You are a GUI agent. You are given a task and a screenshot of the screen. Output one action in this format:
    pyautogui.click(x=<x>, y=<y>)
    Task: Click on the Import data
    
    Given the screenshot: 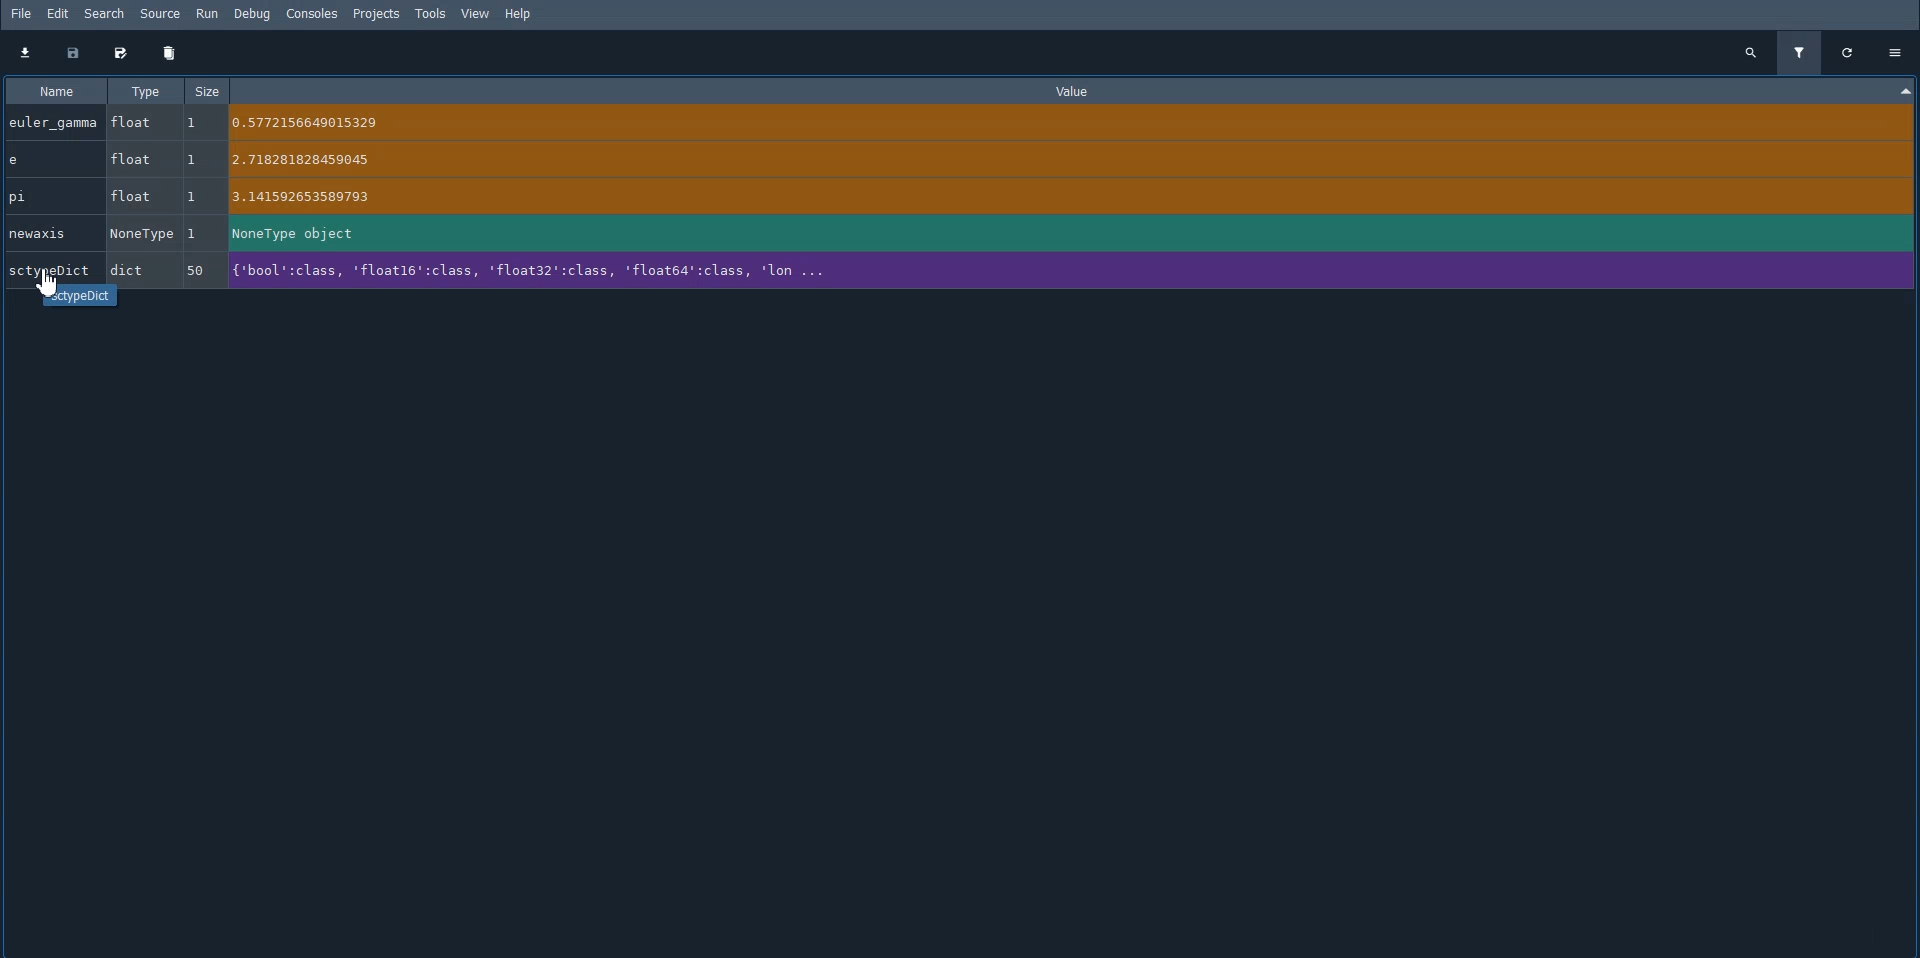 What is the action you would take?
    pyautogui.click(x=26, y=53)
    